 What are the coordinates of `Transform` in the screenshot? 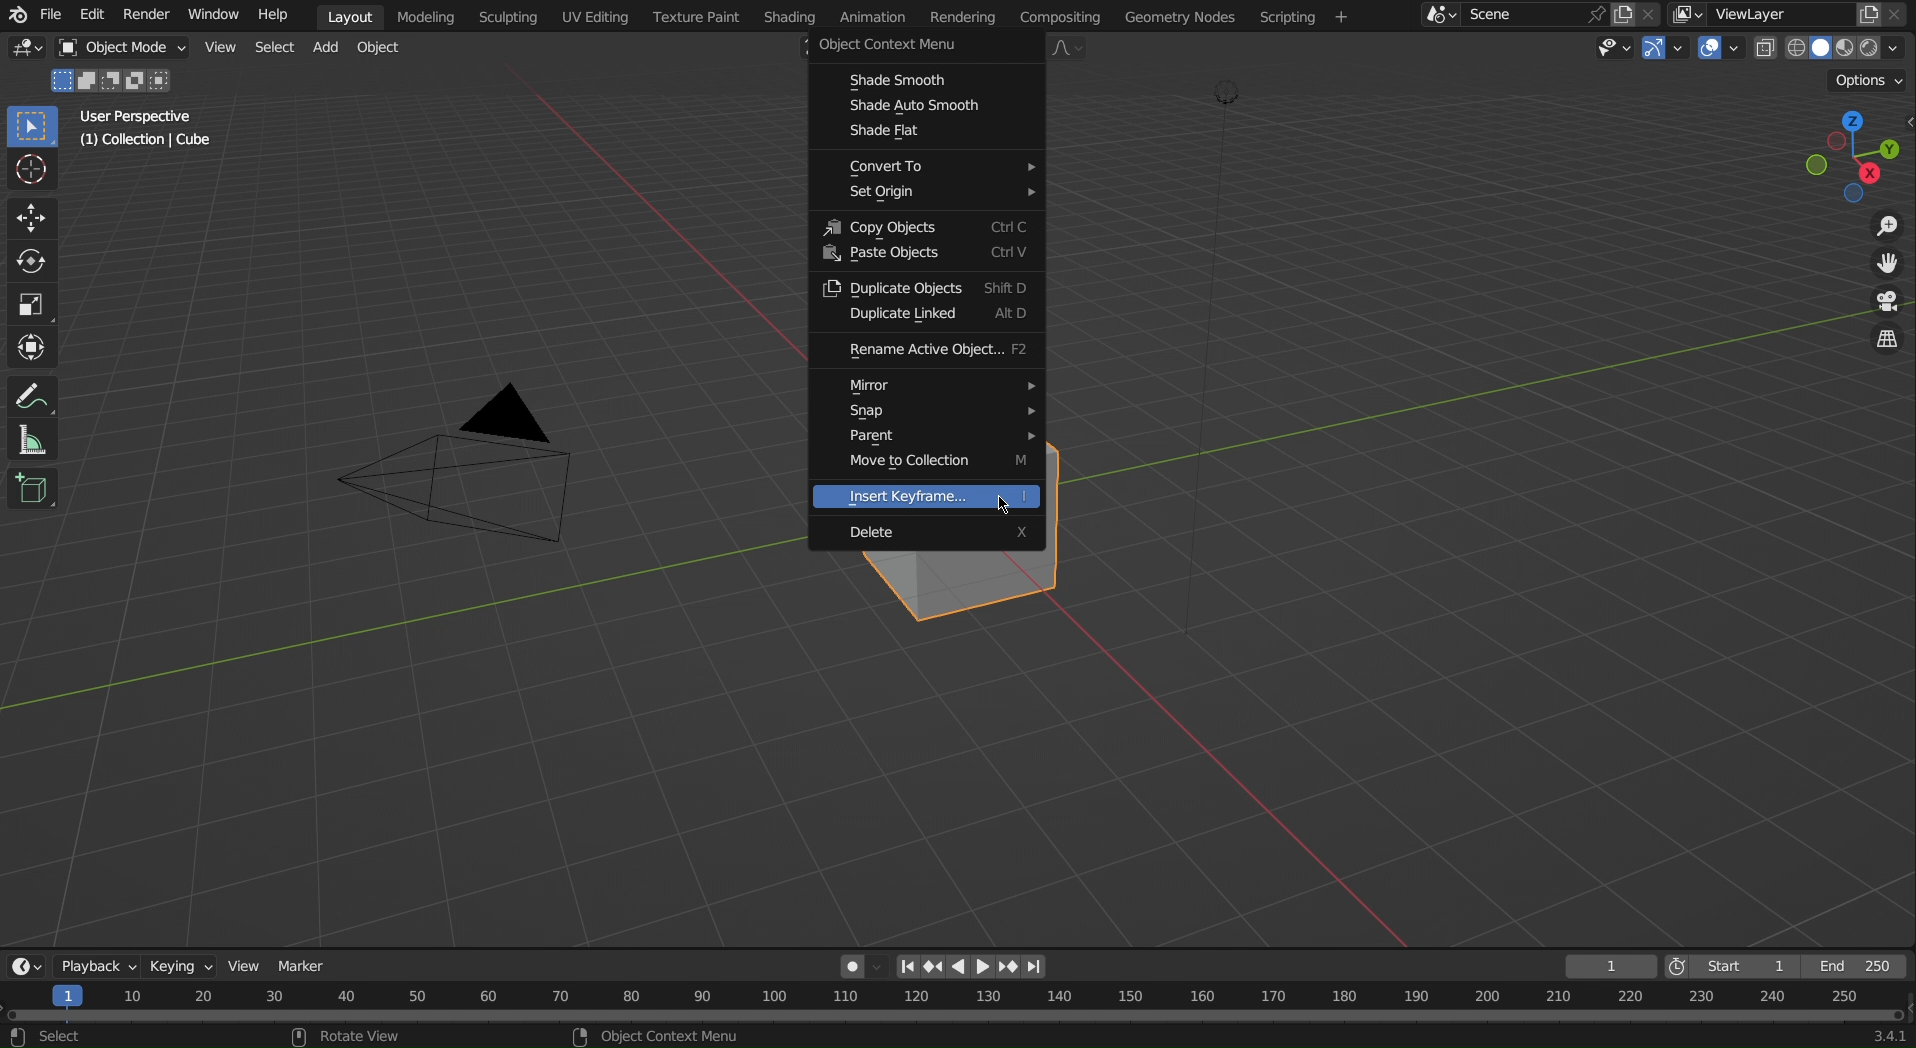 It's located at (32, 346).